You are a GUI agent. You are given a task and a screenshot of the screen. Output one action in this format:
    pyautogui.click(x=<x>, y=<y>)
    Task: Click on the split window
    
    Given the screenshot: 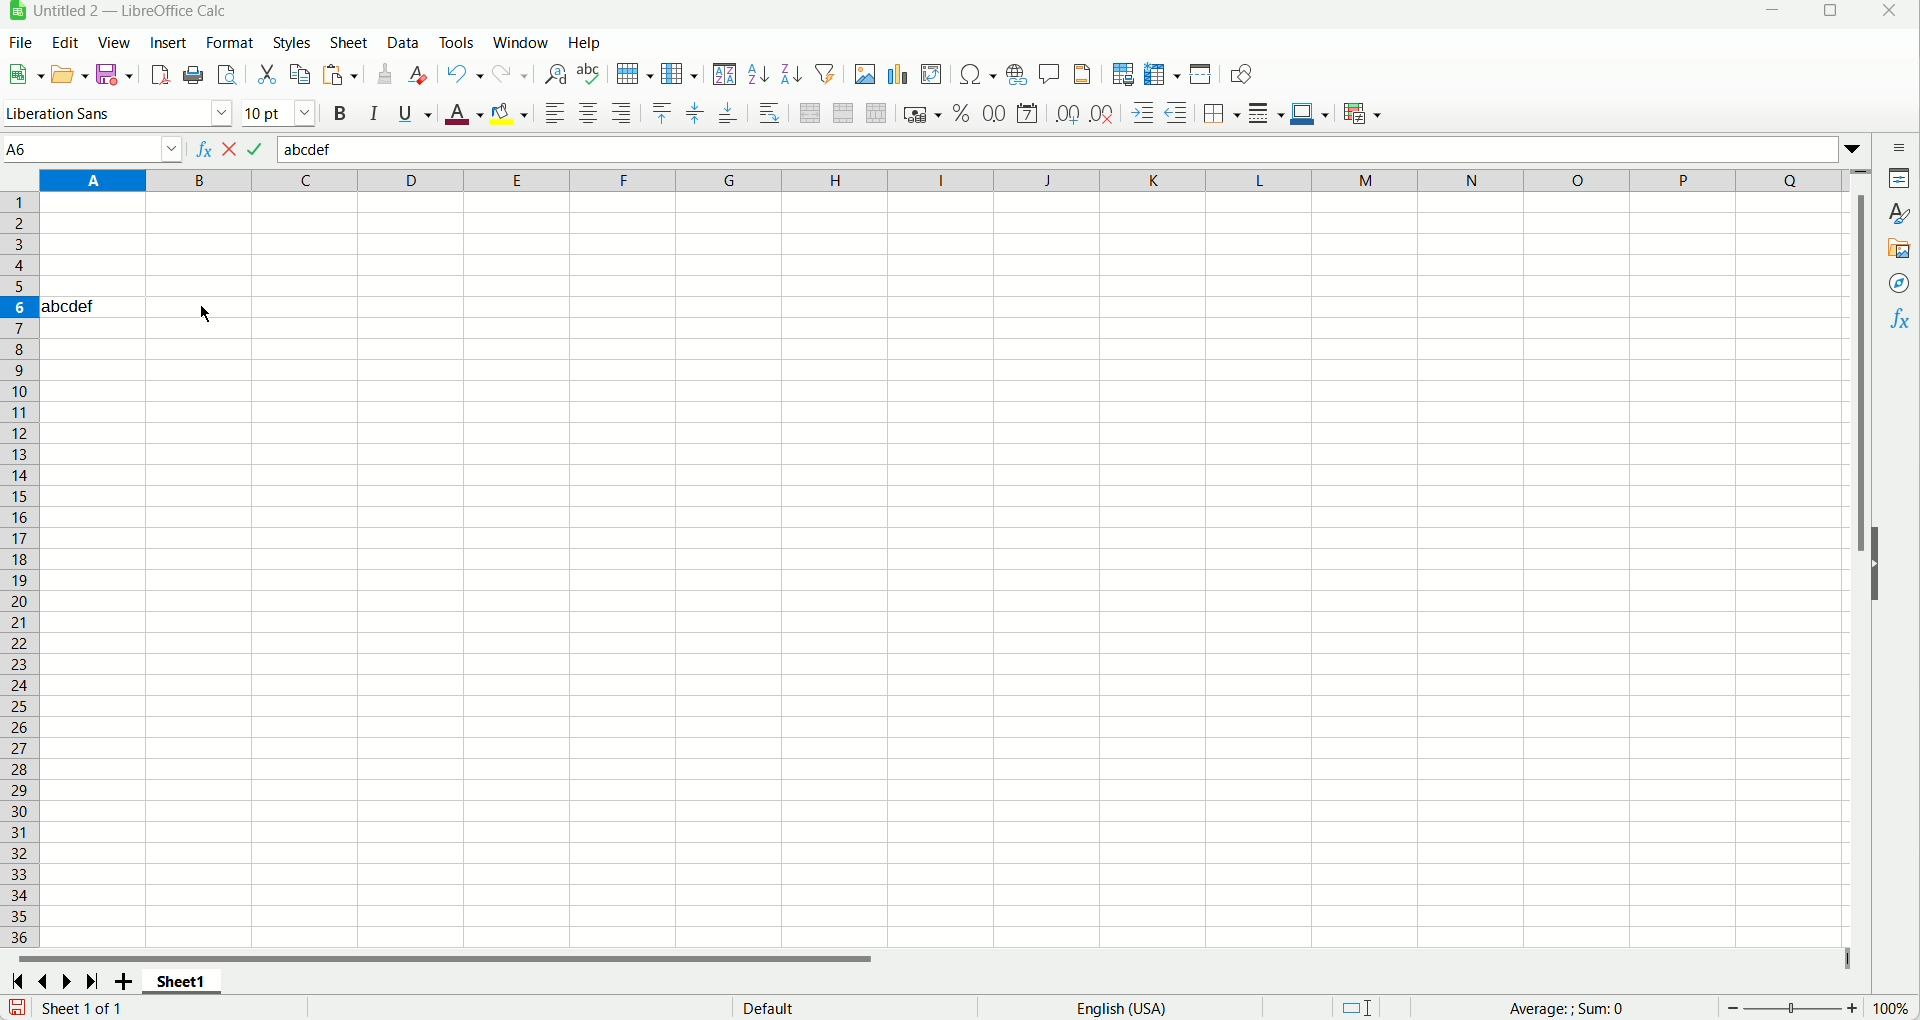 What is the action you would take?
    pyautogui.click(x=1203, y=73)
    